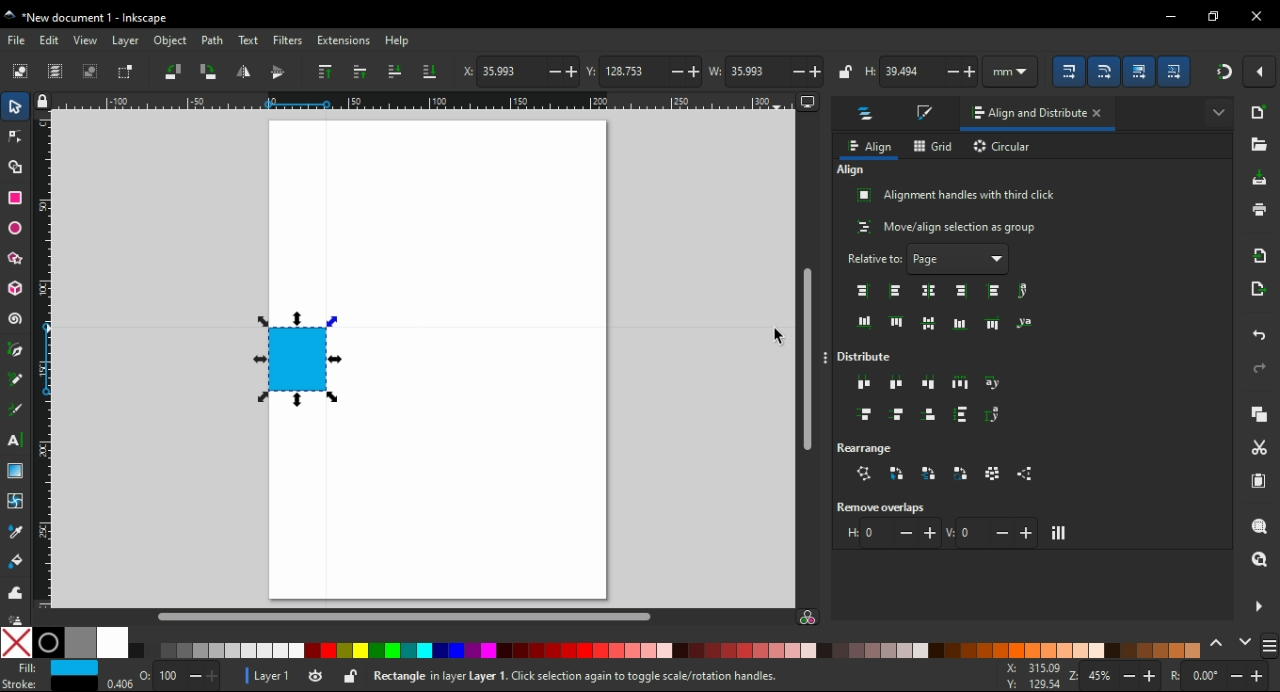  I want to click on raise, so click(362, 72).